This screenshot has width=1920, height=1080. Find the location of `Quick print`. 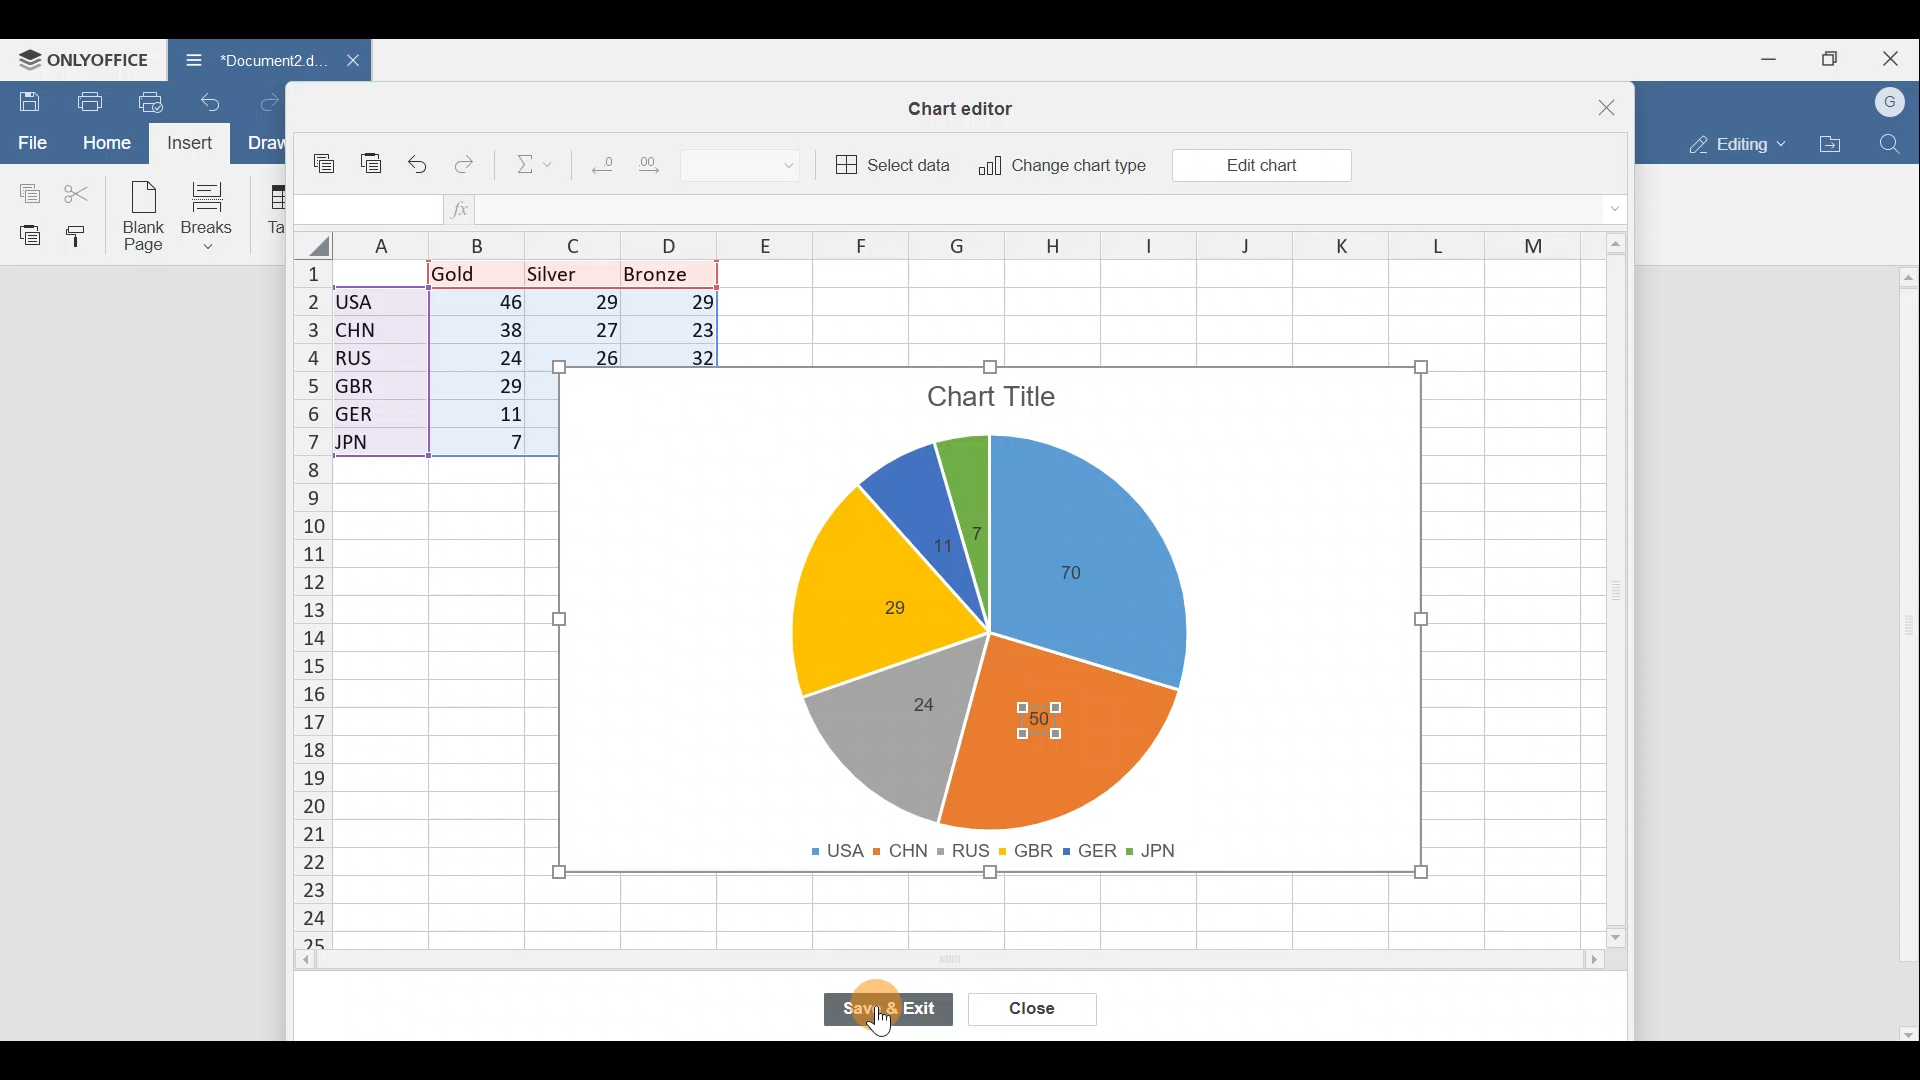

Quick print is located at coordinates (157, 98).